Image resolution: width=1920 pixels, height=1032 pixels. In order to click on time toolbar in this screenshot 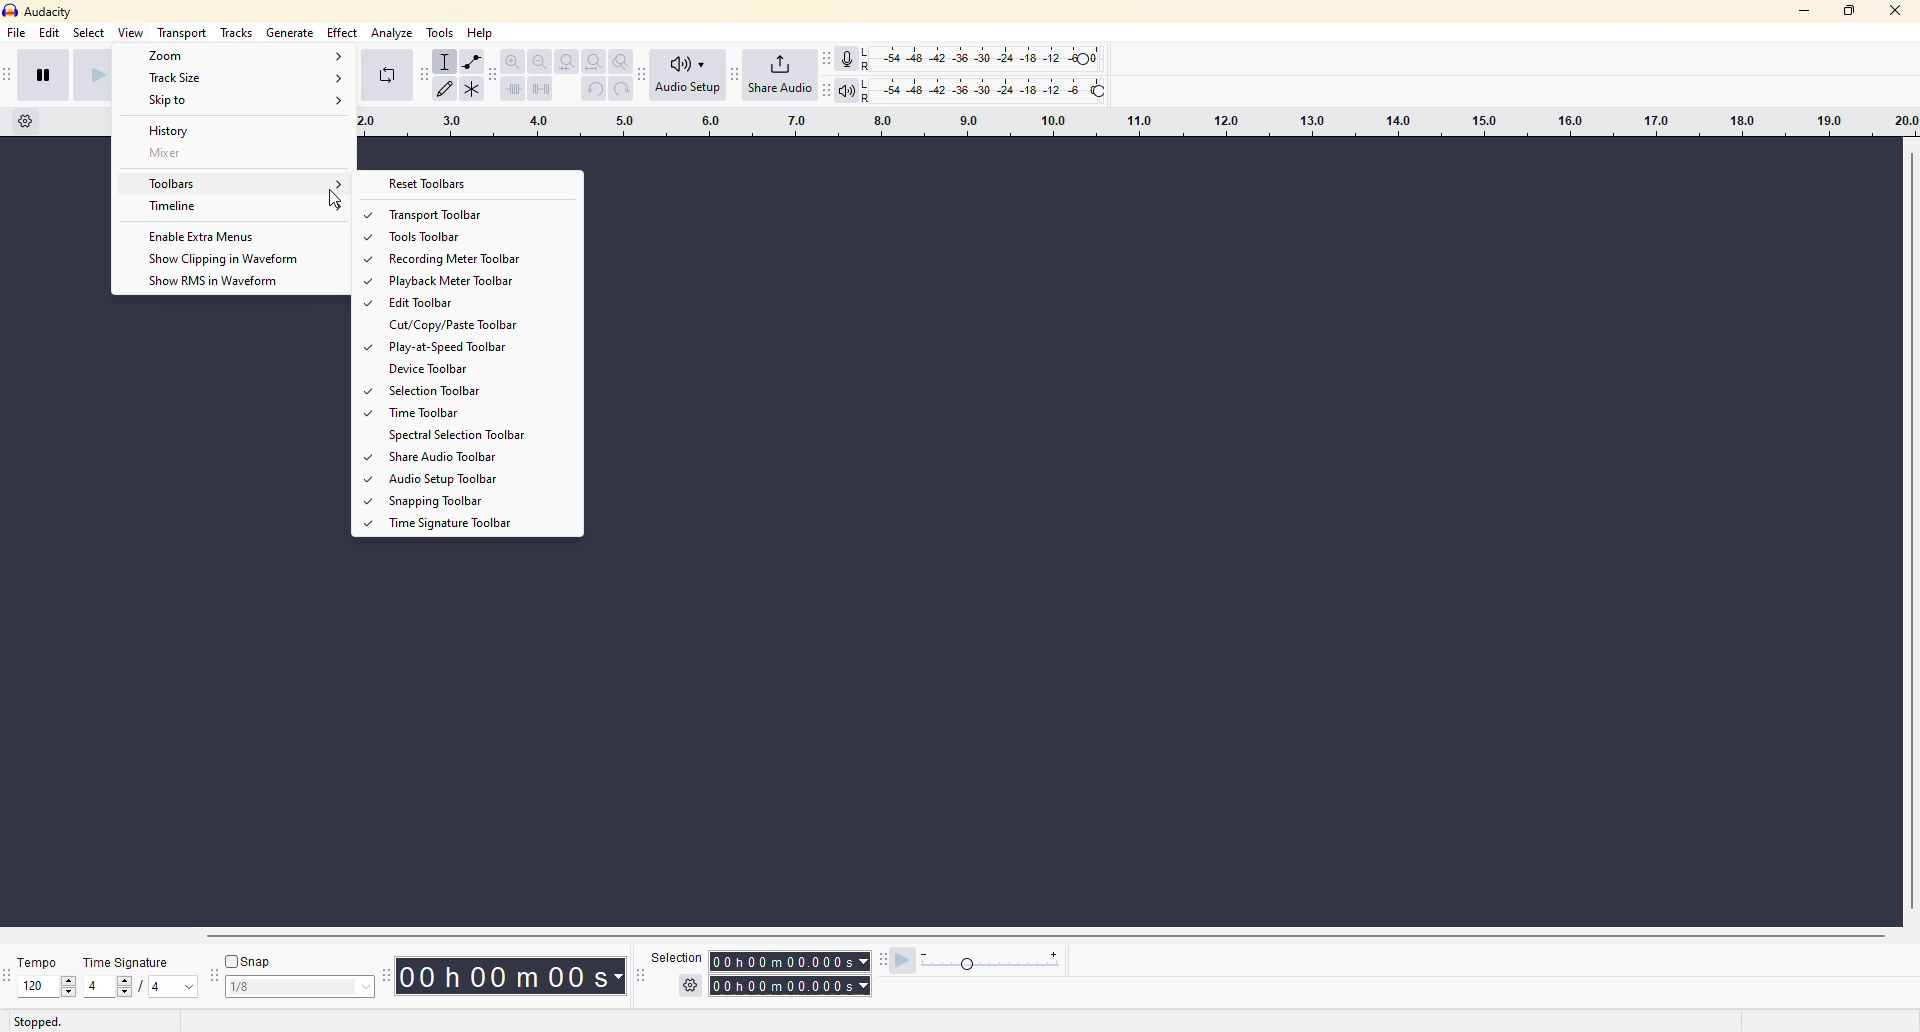, I will do `click(416, 414)`.